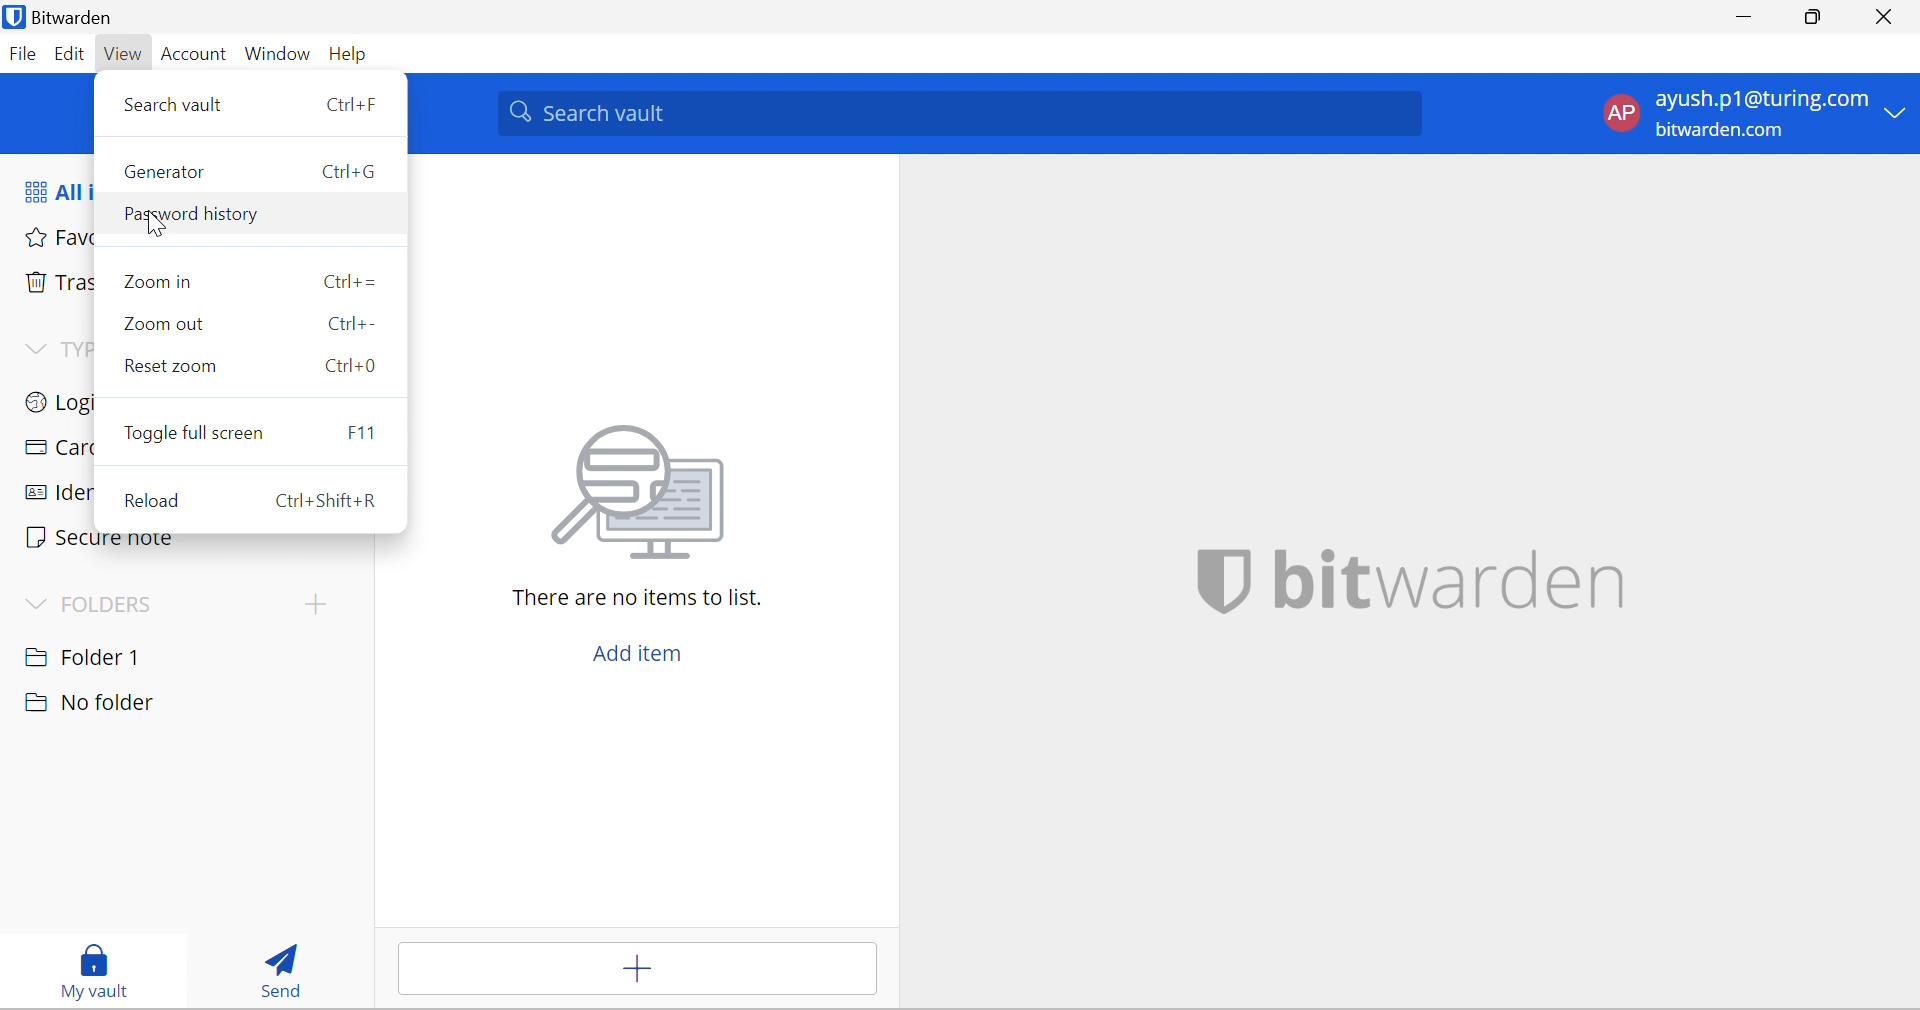  What do you see at coordinates (1457, 582) in the screenshot?
I see `bitwarden` at bounding box center [1457, 582].